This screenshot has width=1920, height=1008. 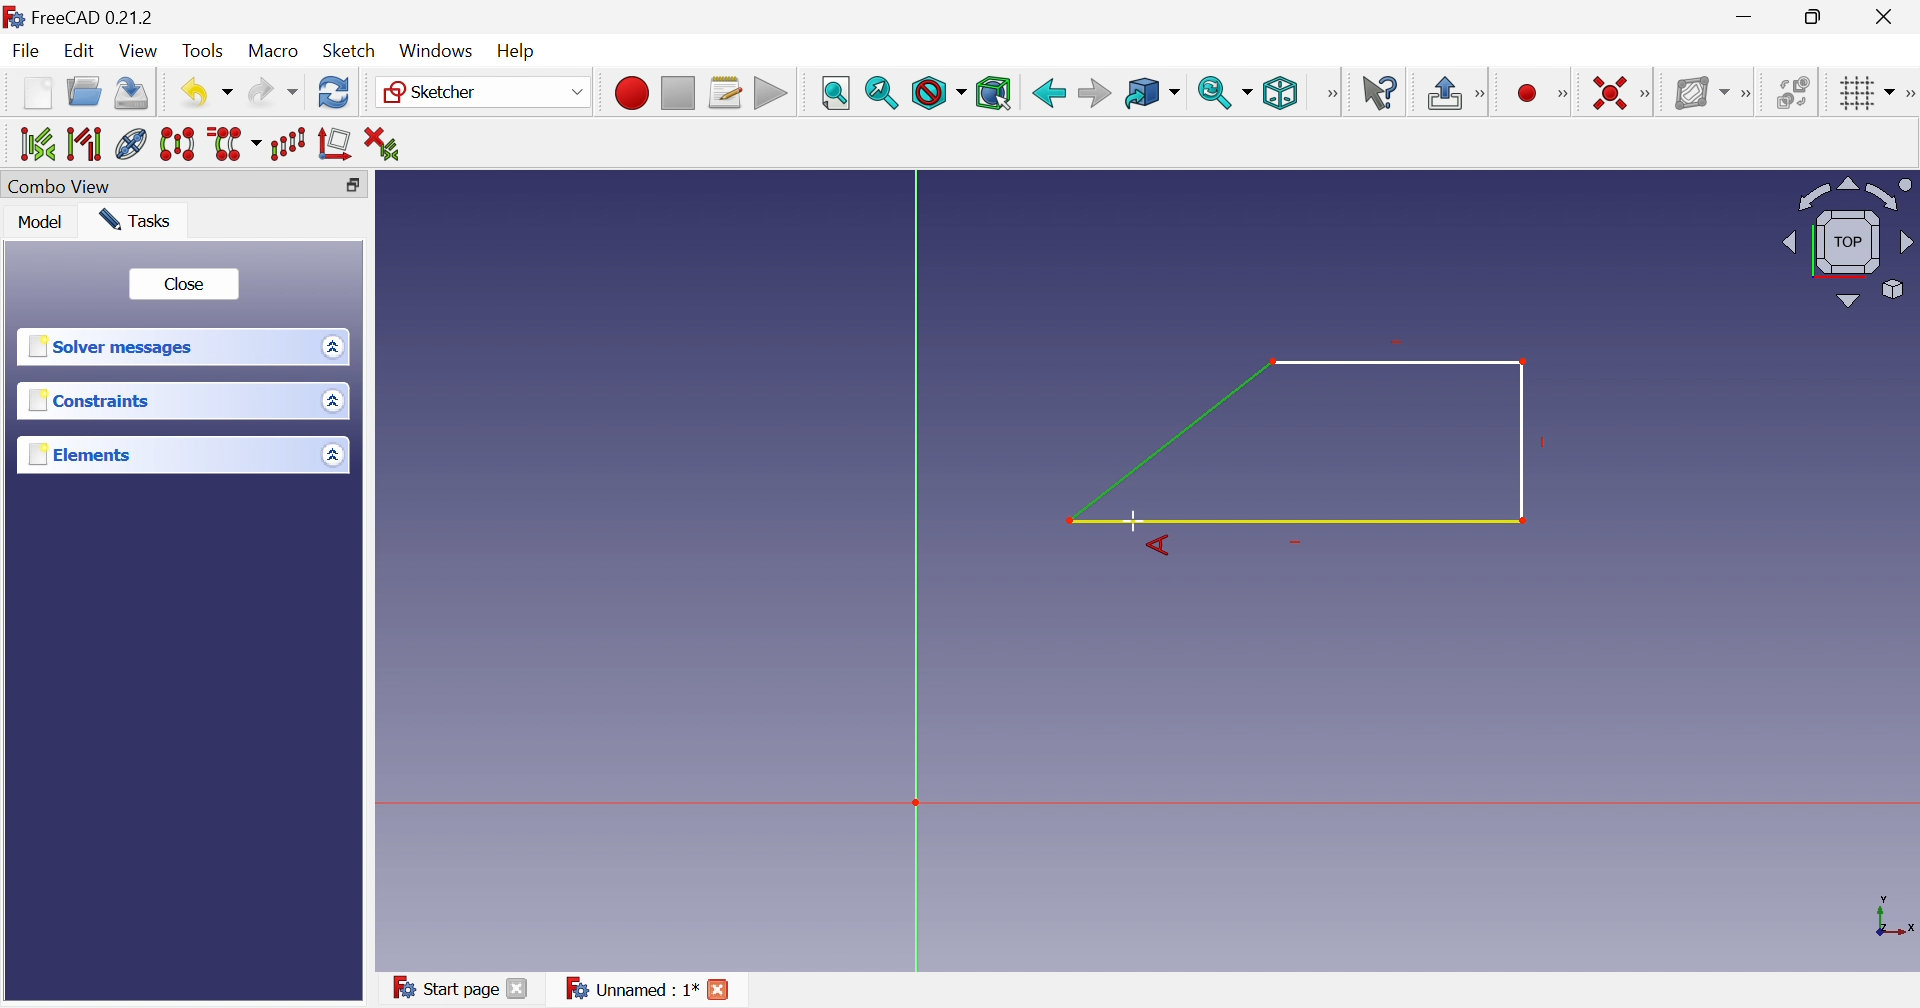 I want to click on More, so click(x=1331, y=93).